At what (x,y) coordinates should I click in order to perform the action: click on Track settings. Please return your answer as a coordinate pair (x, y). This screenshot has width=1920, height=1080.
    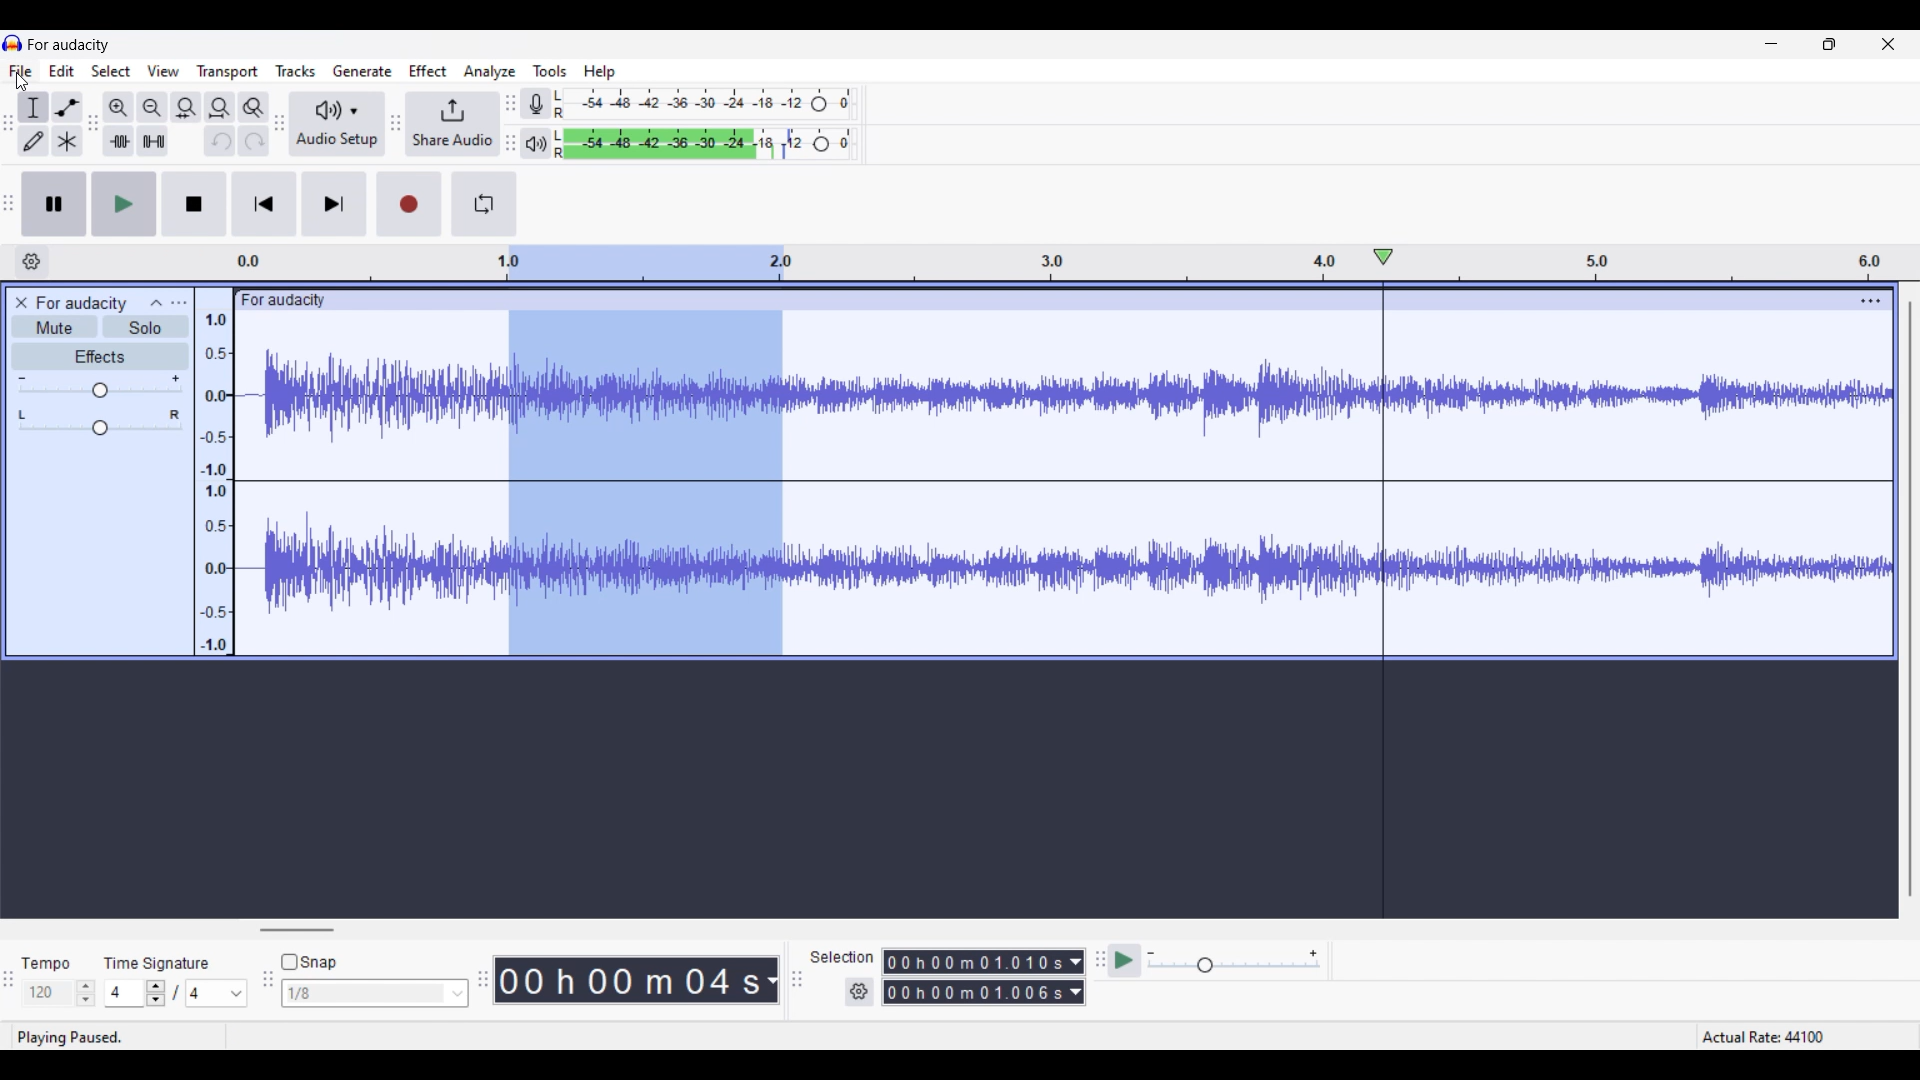
    Looking at the image, I should click on (1871, 301).